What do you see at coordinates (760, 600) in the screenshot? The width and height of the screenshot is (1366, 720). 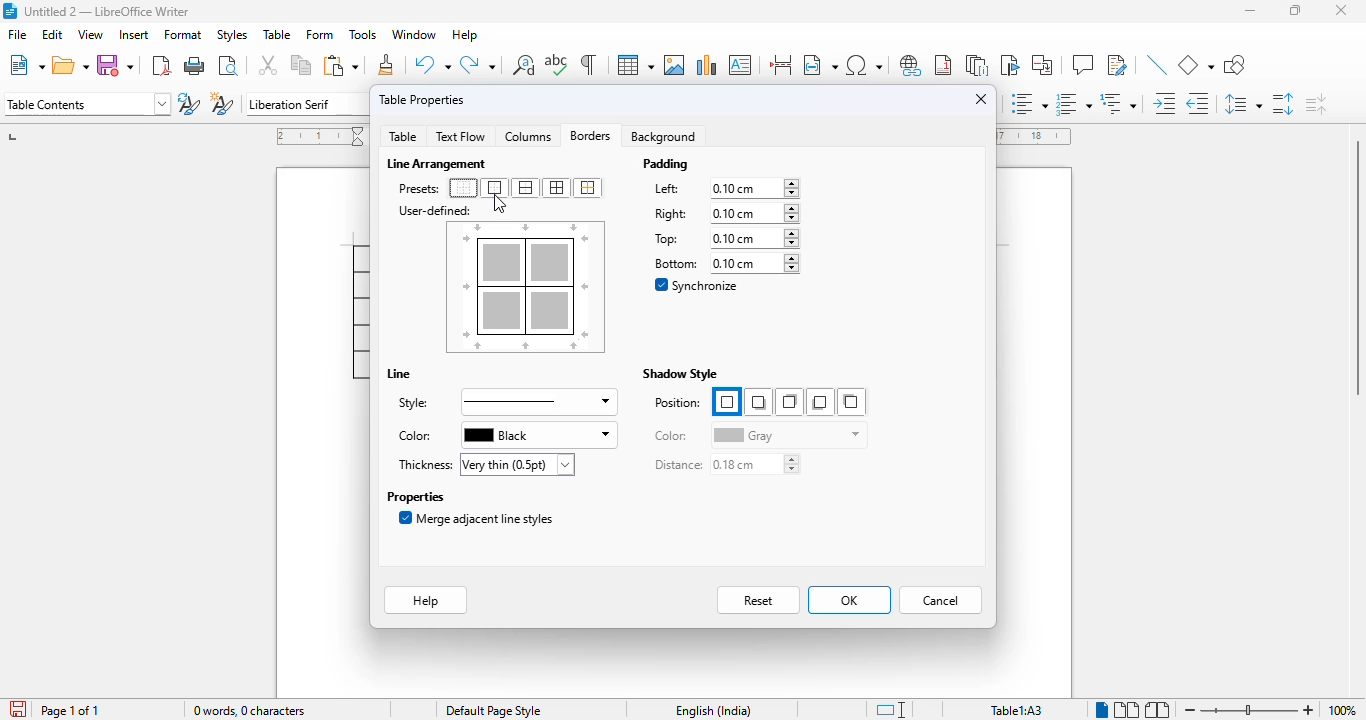 I see `reset` at bounding box center [760, 600].